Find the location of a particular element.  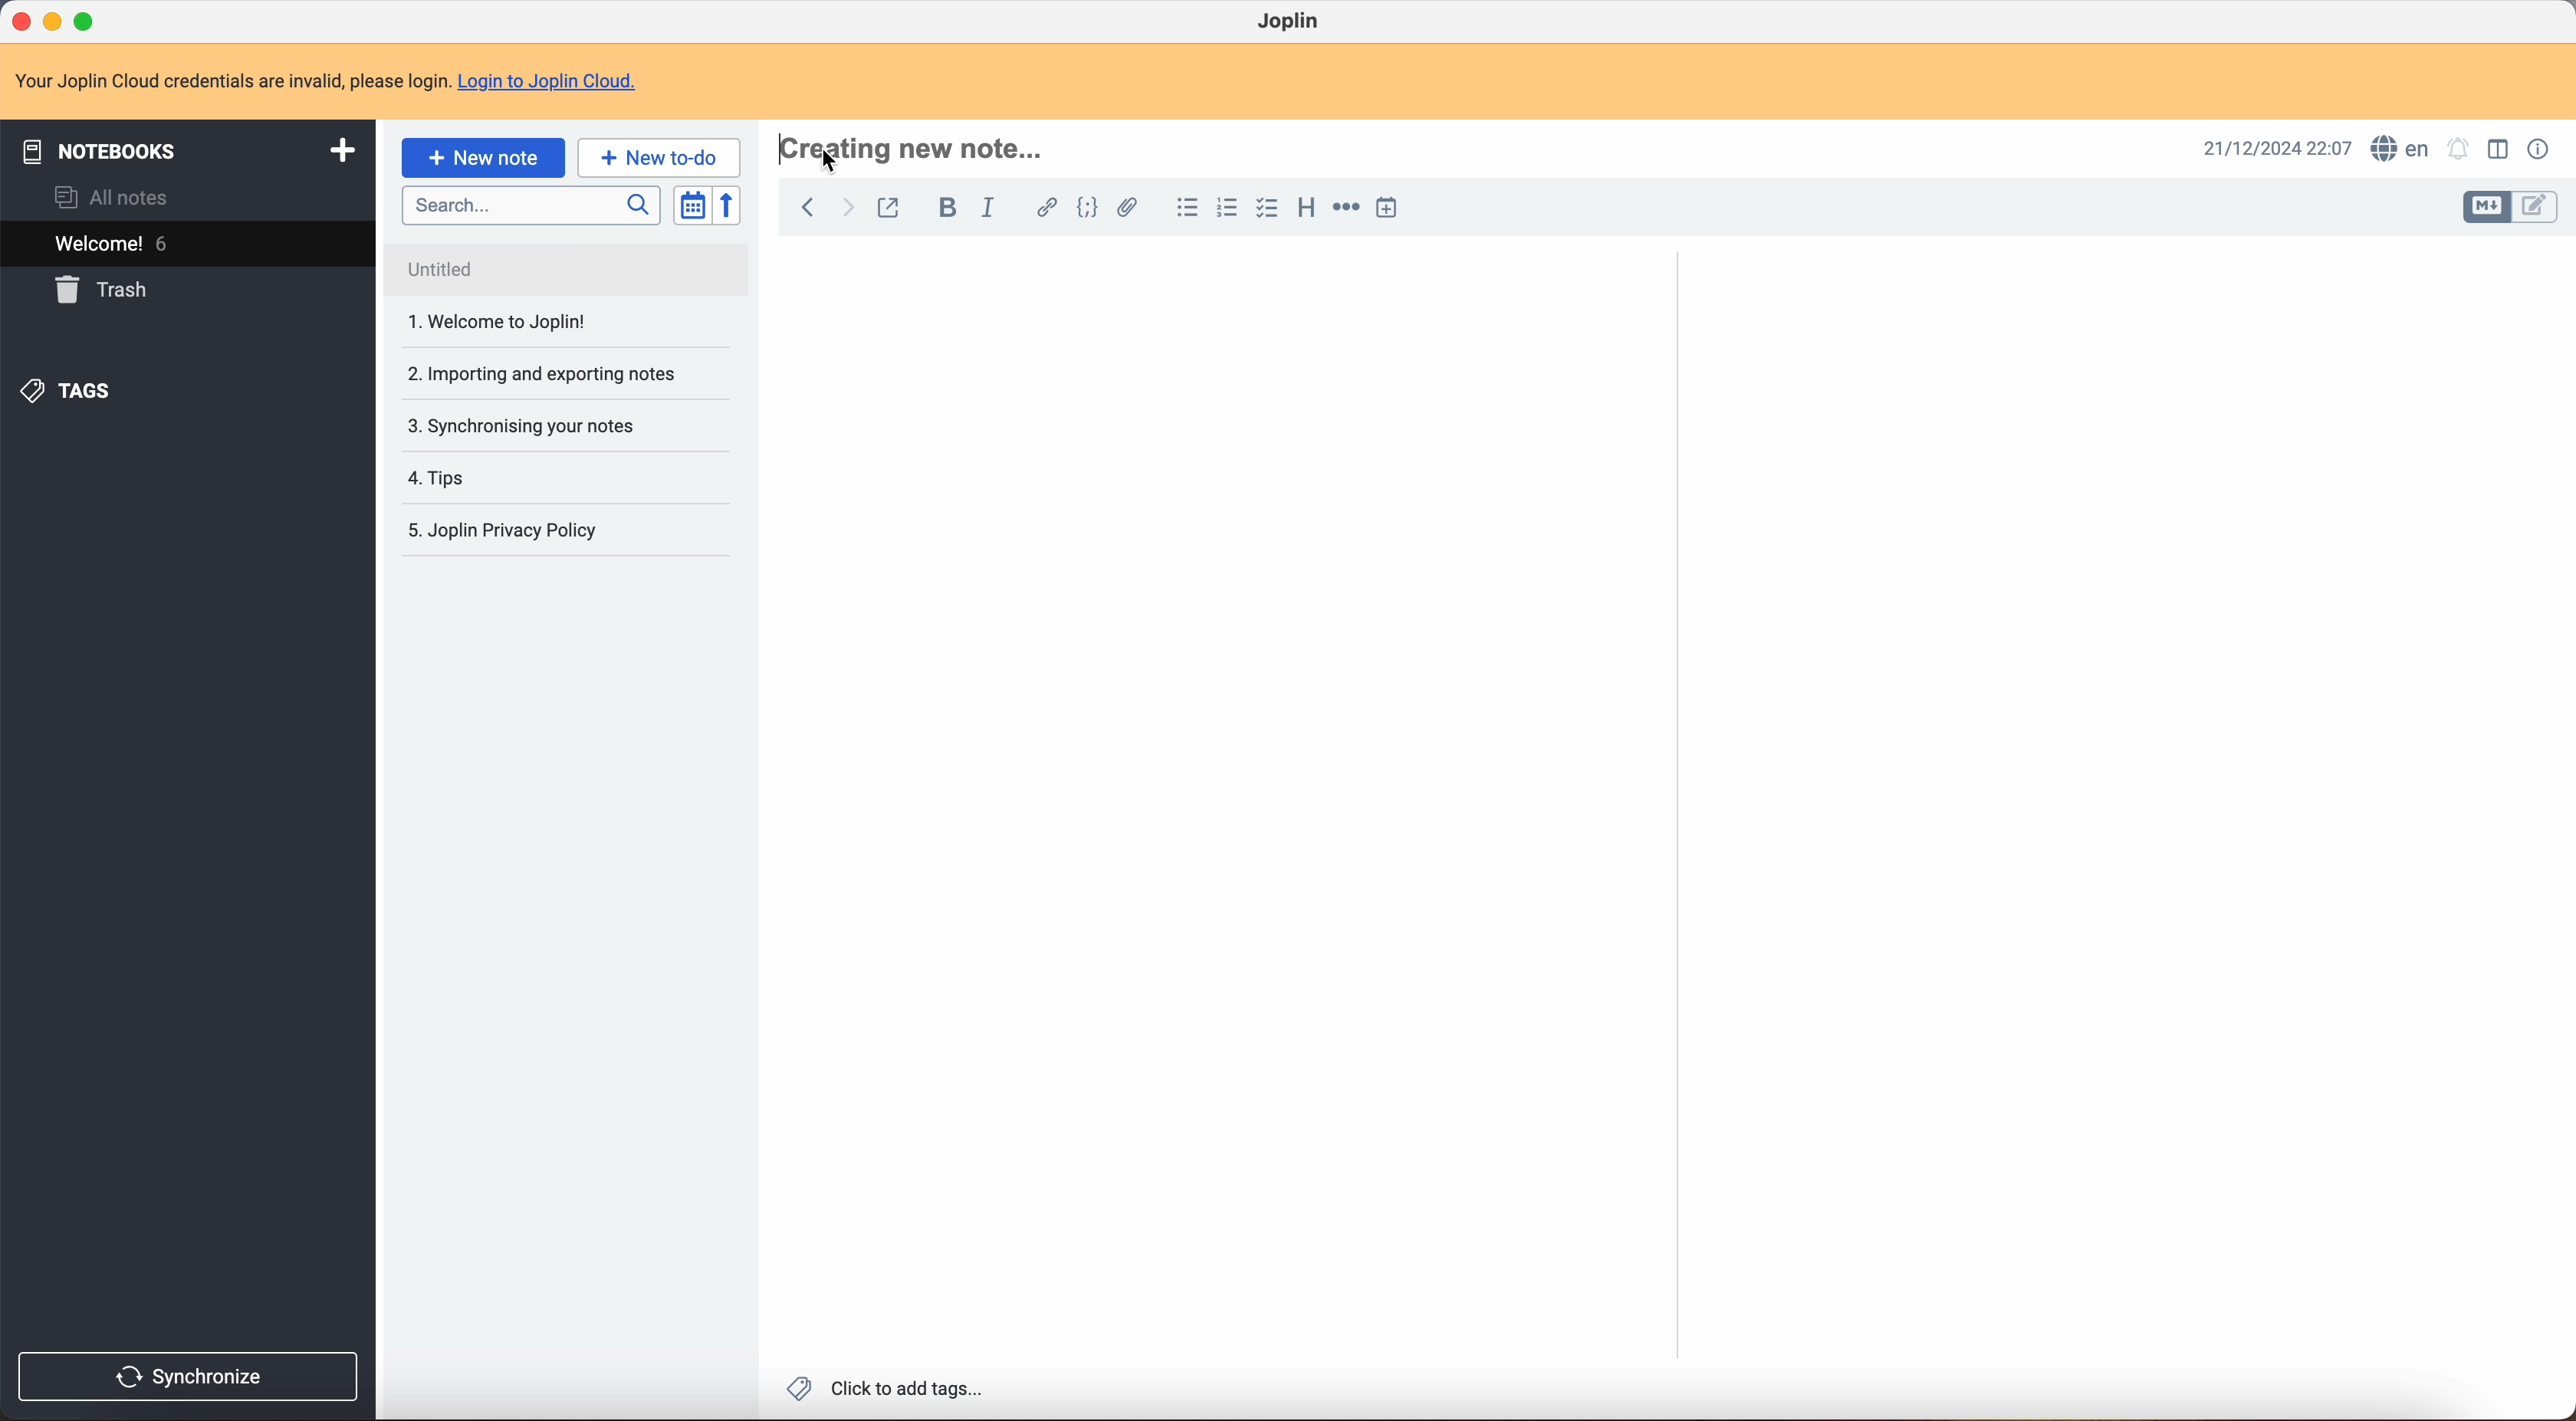

spell checker is located at coordinates (2402, 147).